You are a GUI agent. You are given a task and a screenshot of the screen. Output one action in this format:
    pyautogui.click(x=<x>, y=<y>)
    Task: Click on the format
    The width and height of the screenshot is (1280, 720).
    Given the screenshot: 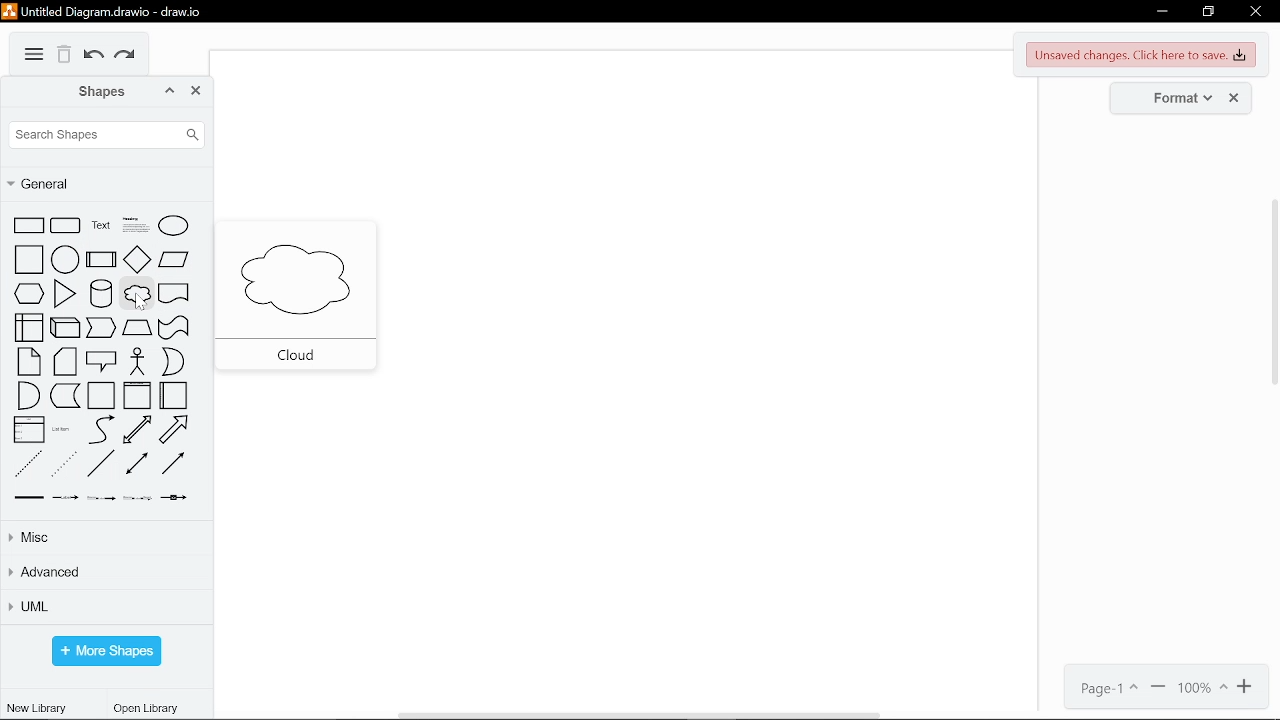 What is the action you would take?
    pyautogui.click(x=1170, y=97)
    